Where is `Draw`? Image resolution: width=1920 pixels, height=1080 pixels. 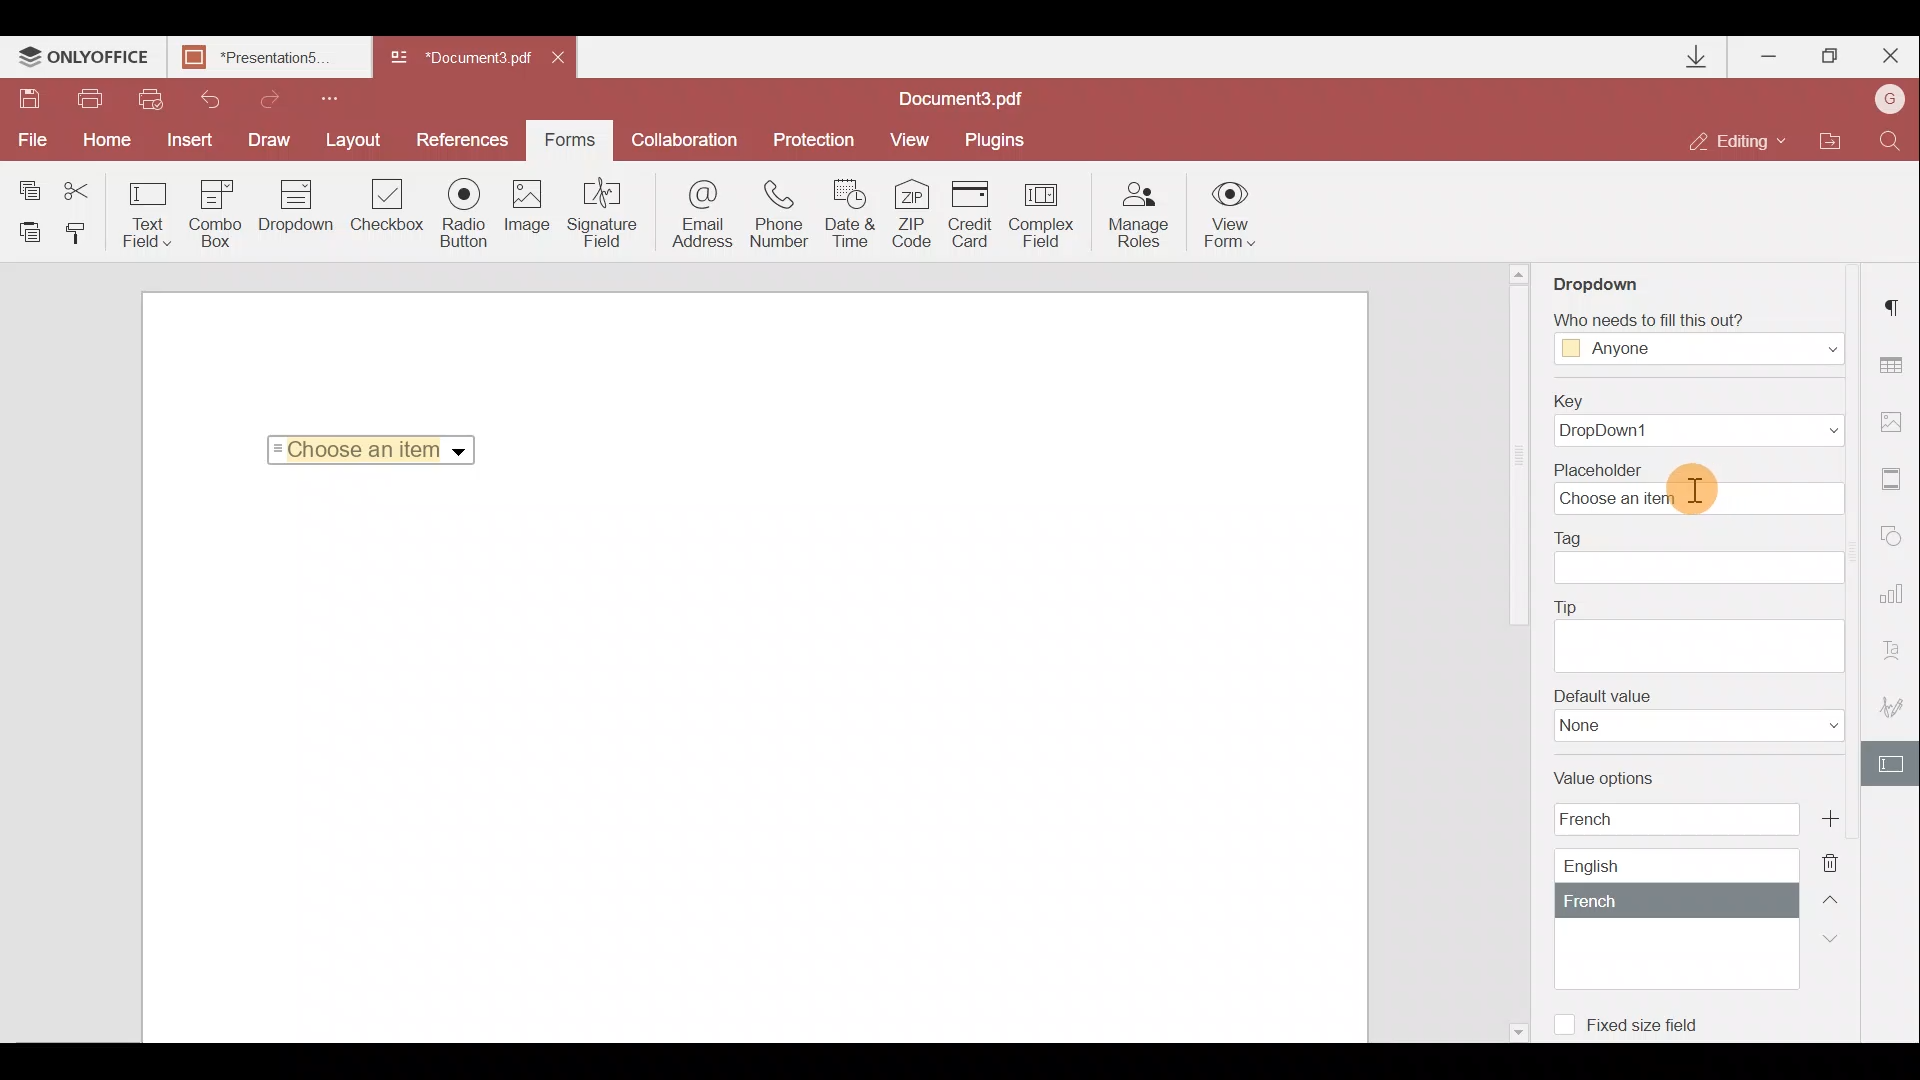 Draw is located at coordinates (270, 138).